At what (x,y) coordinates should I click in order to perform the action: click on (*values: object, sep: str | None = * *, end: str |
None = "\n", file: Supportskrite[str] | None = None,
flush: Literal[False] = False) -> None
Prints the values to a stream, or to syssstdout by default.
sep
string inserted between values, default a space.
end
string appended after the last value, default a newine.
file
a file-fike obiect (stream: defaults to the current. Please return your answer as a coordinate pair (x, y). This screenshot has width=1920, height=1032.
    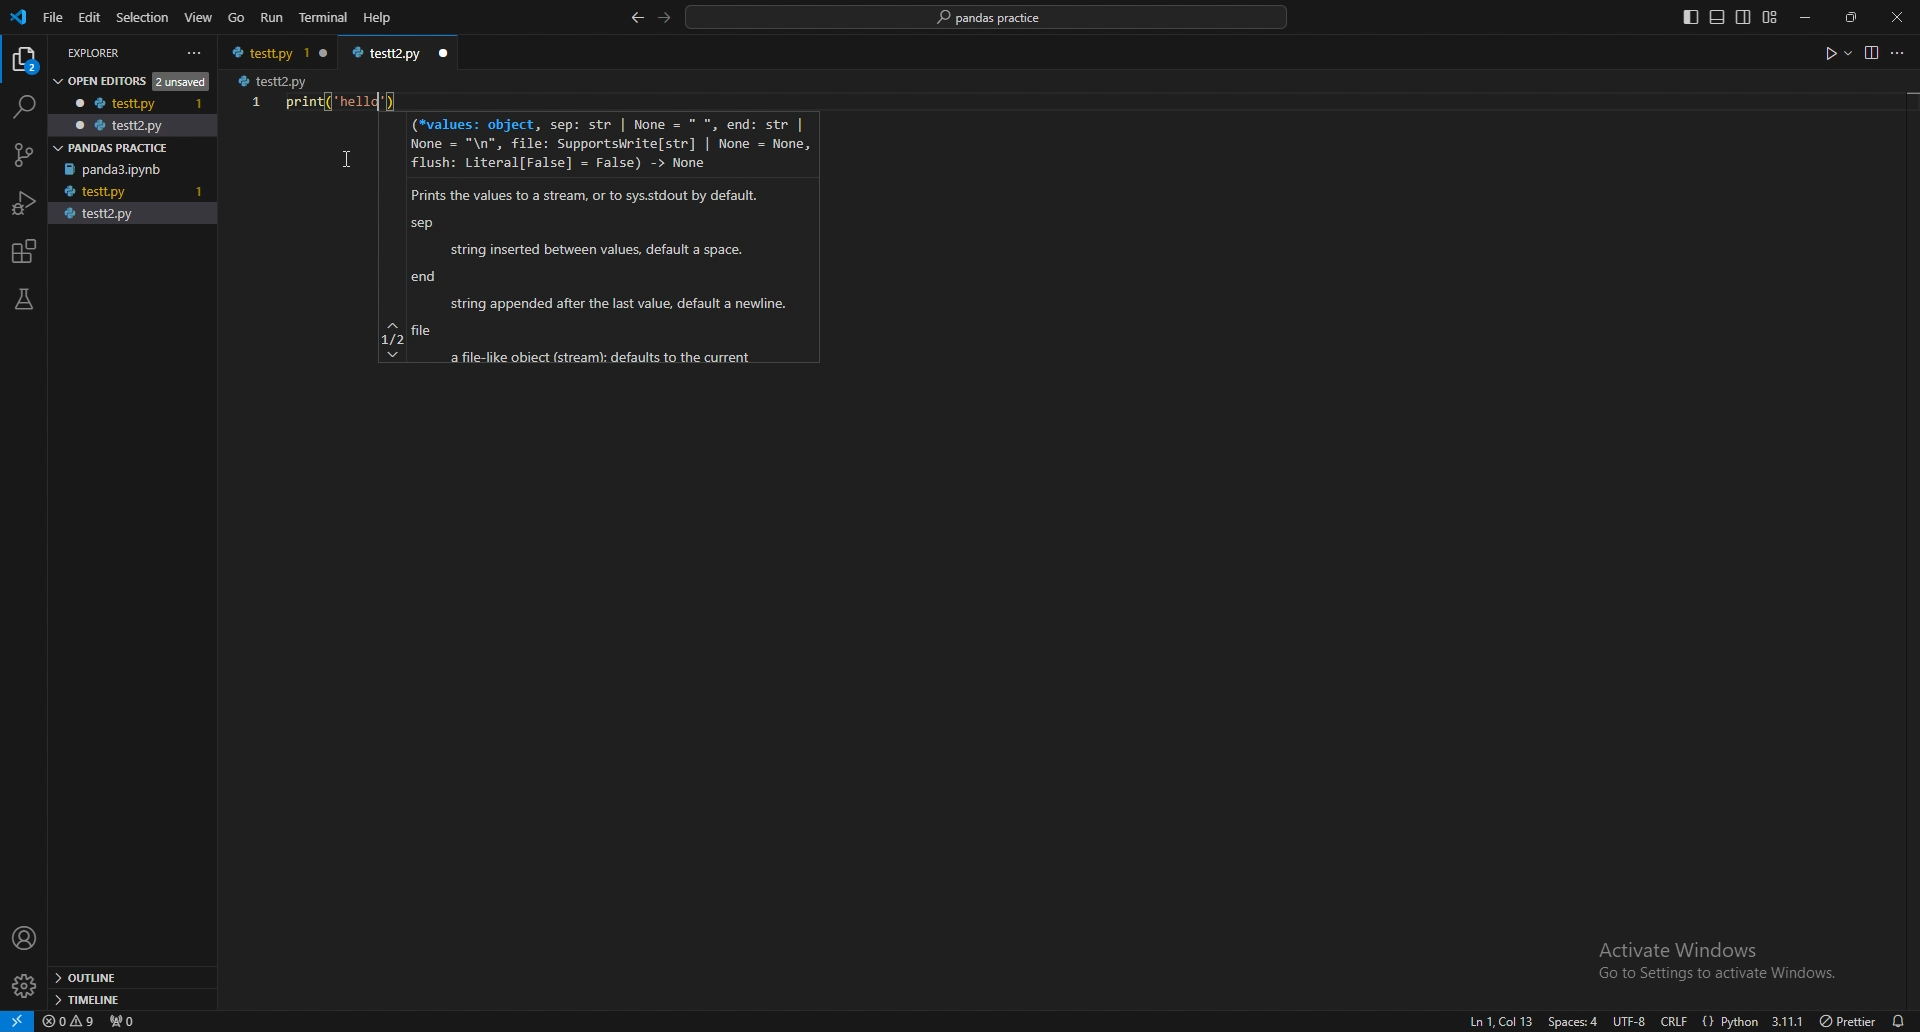
    Looking at the image, I should click on (600, 245).